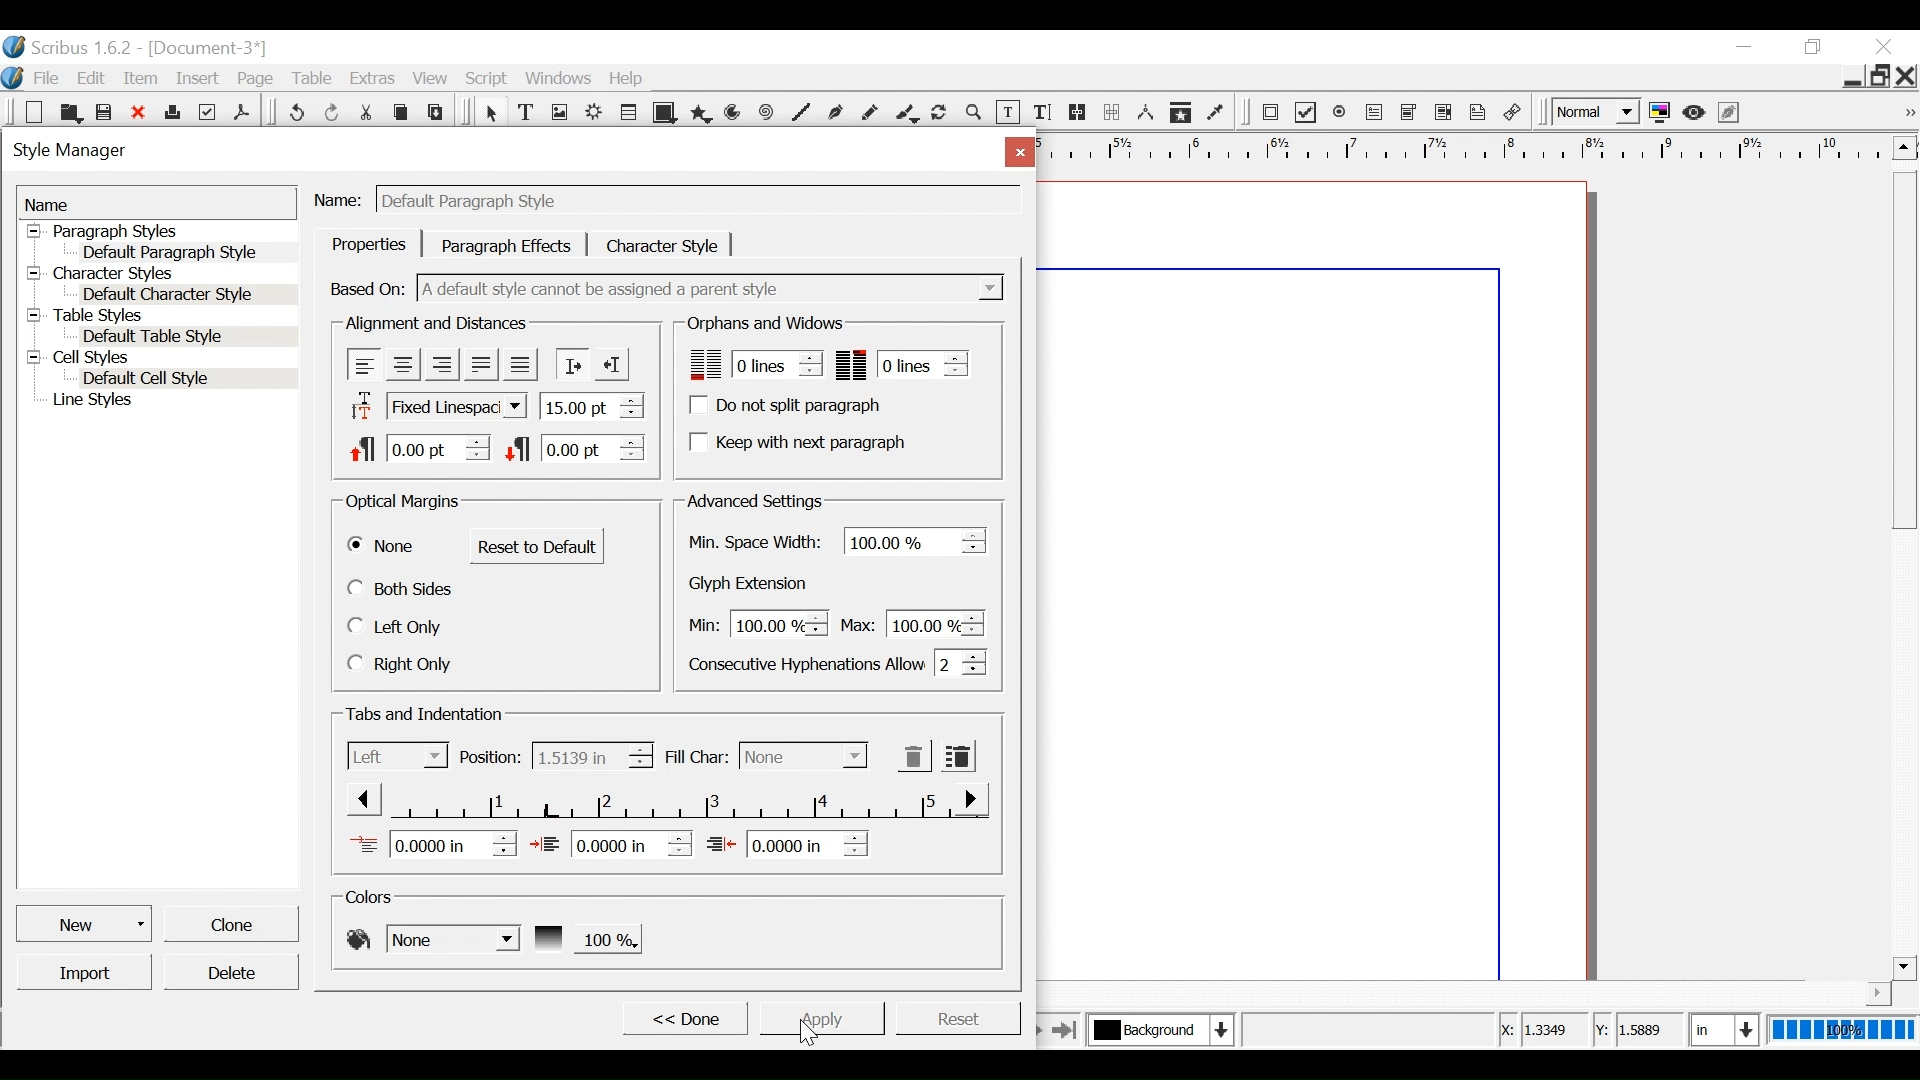 Image resolution: width=1920 pixels, height=1080 pixels. What do you see at coordinates (667, 113) in the screenshot?
I see `Shape ` at bounding box center [667, 113].